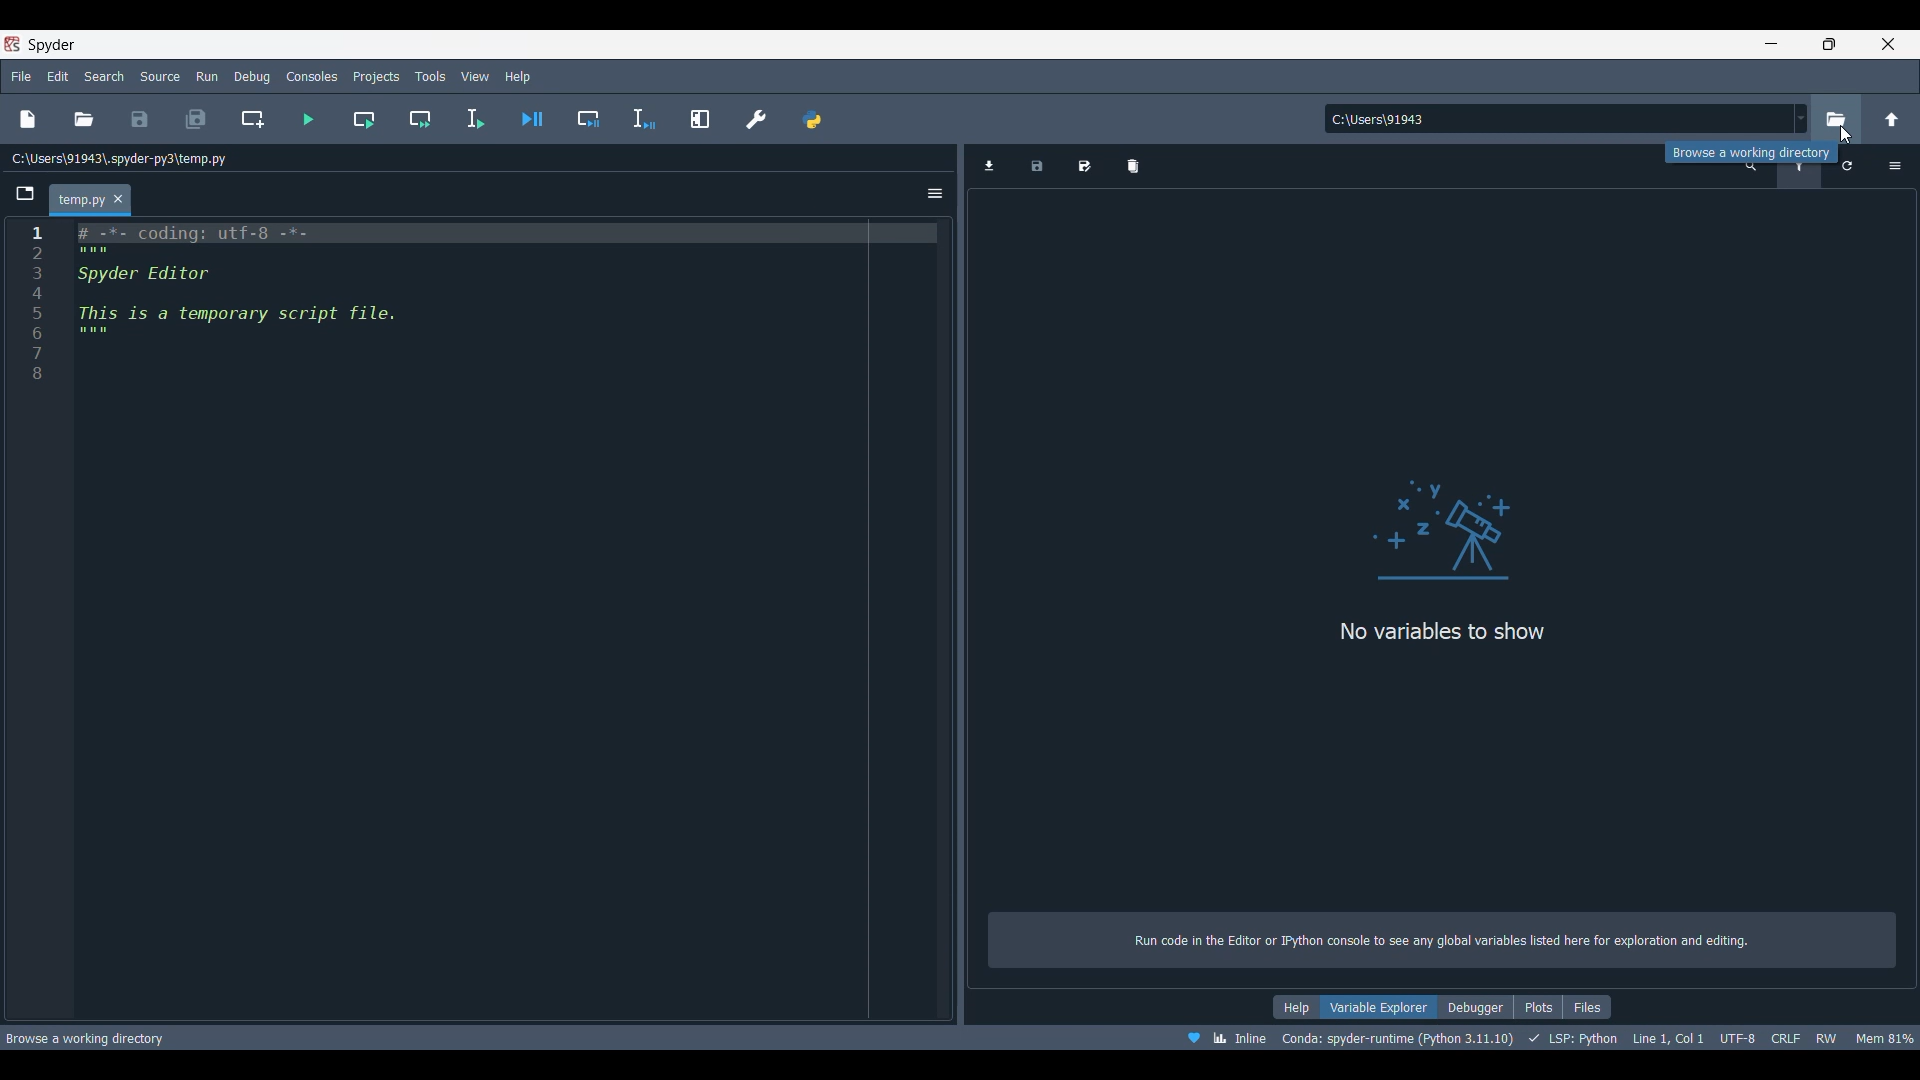 This screenshot has height=1080, width=1920. What do you see at coordinates (812, 119) in the screenshot?
I see `PYTHONPATH manager` at bounding box center [812, 119].